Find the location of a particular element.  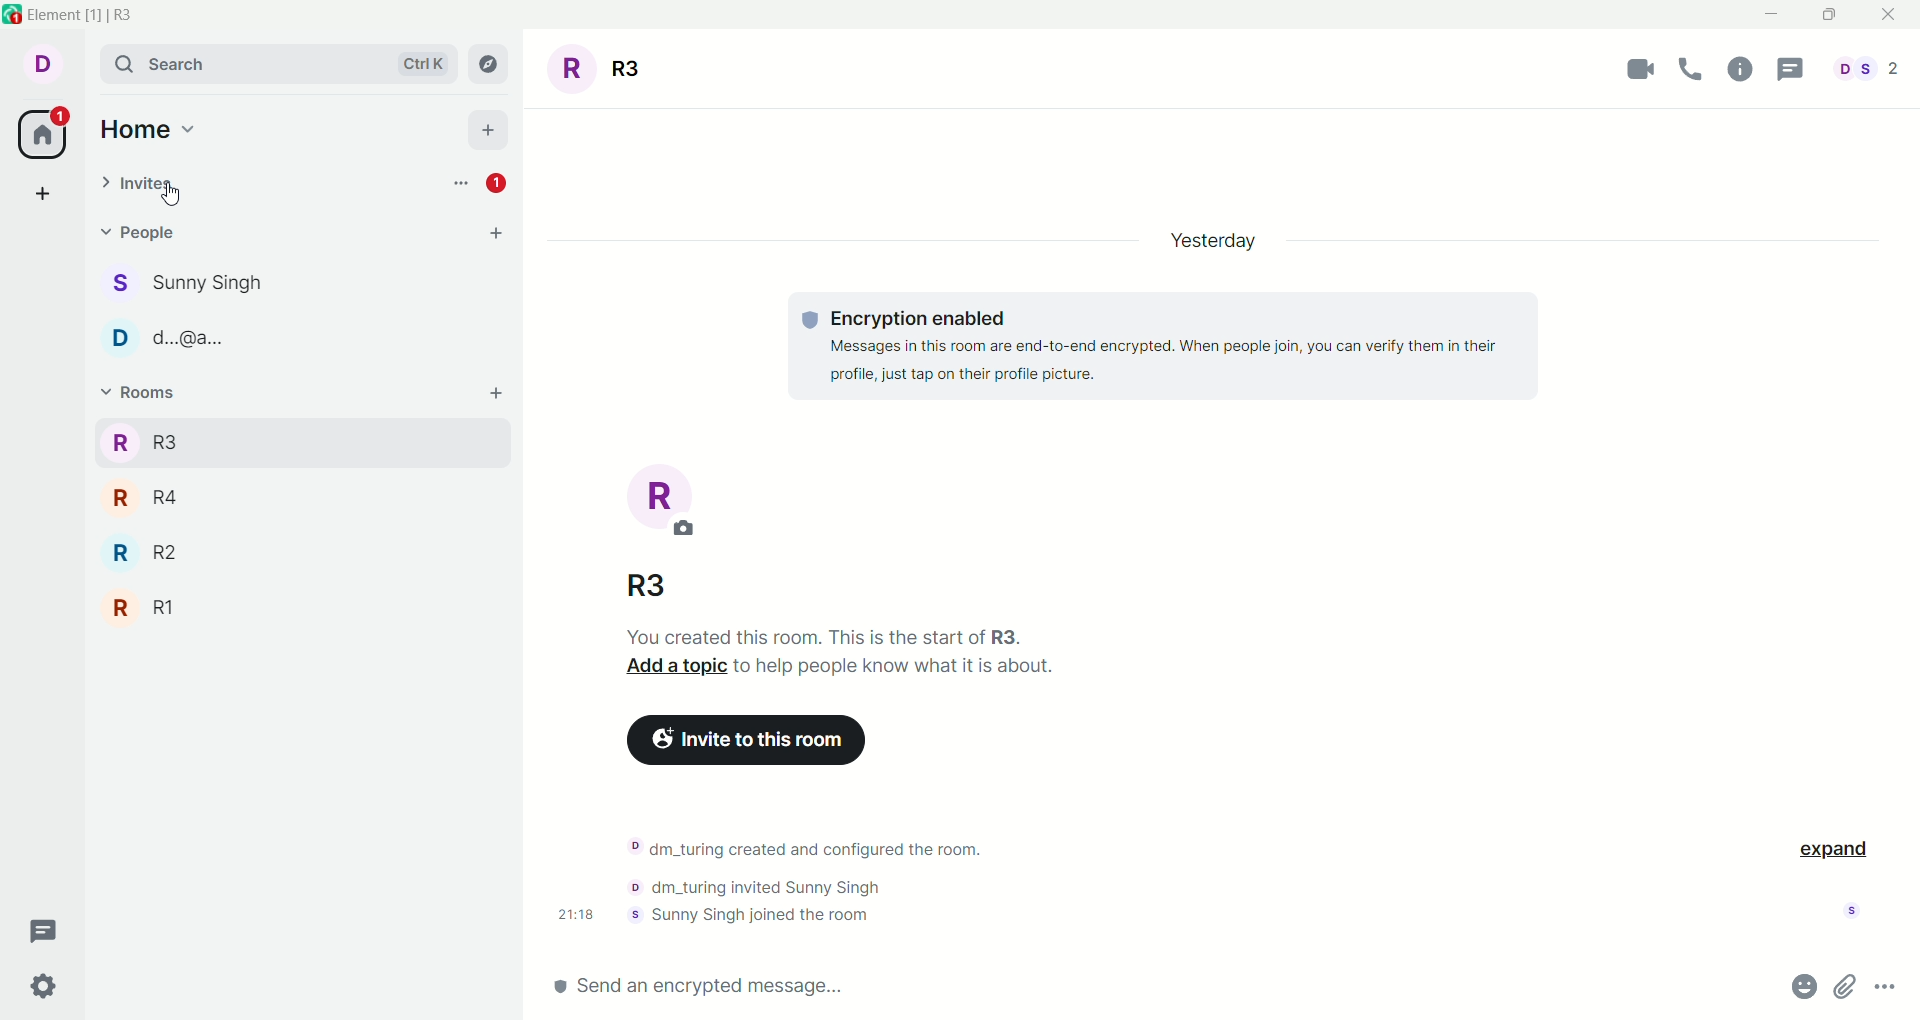

people is located at coordinates (142, 235).